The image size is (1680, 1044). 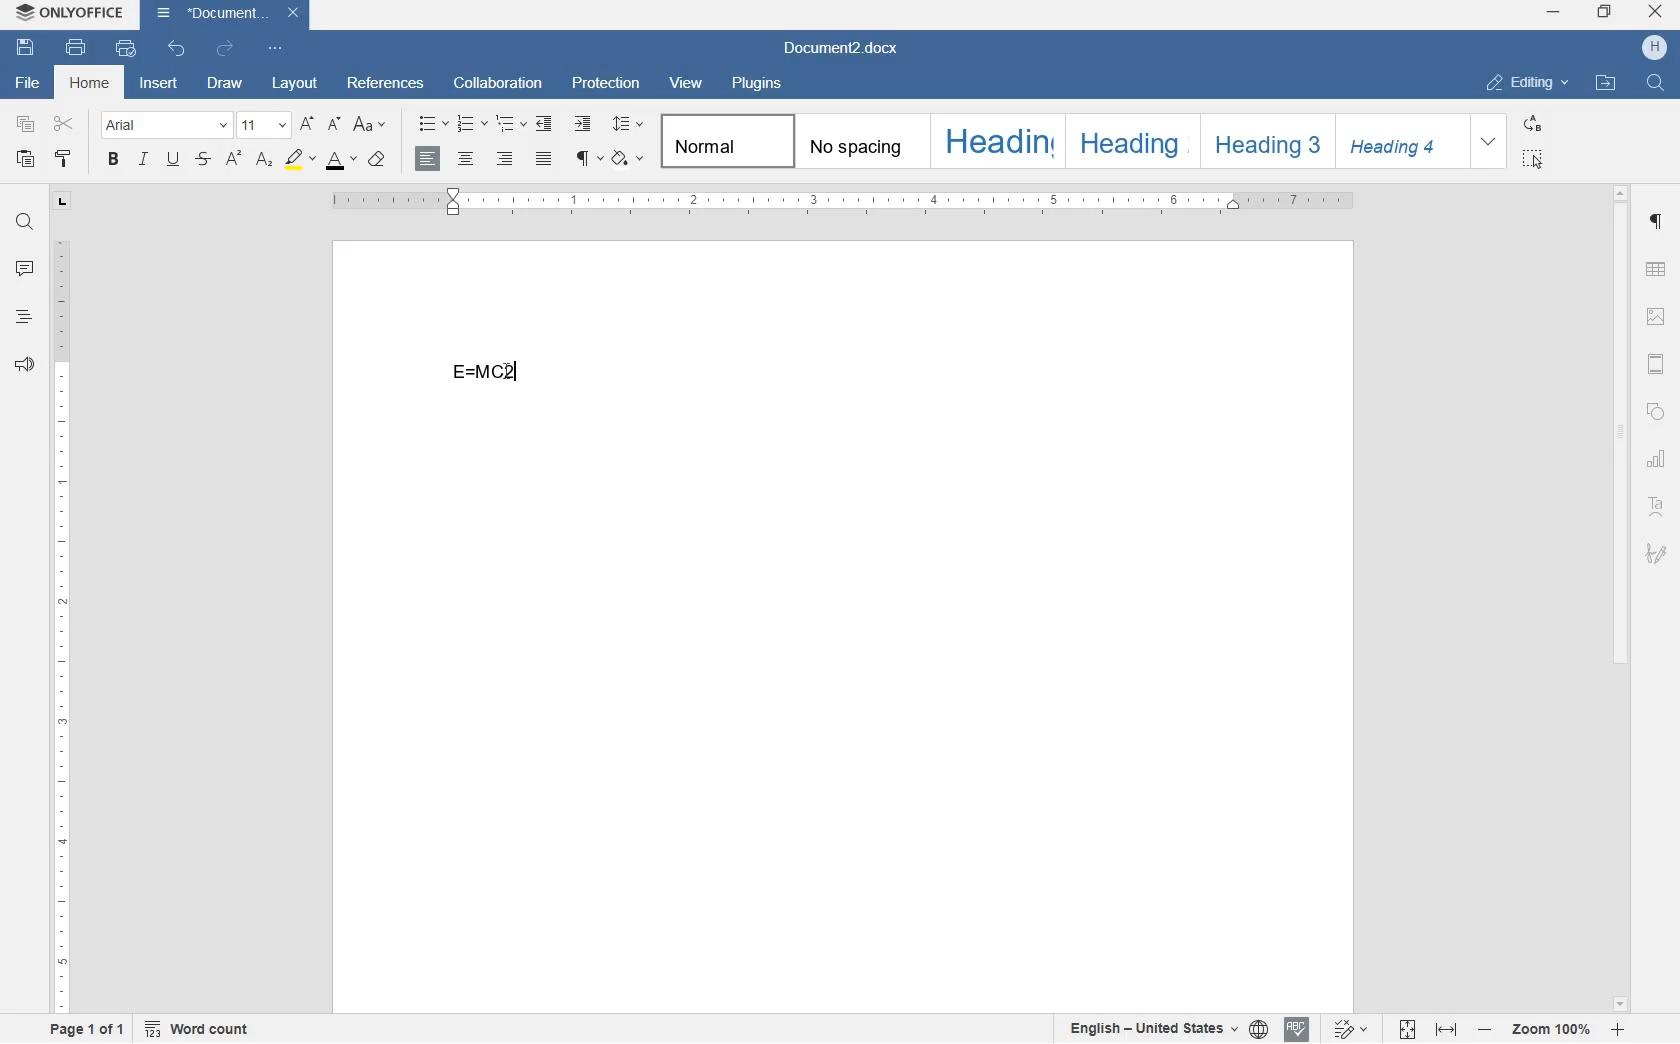 What do you see at coordinates (1536, 157) in the screenshot?
I see `select all` at bounding box center [1536, 157].